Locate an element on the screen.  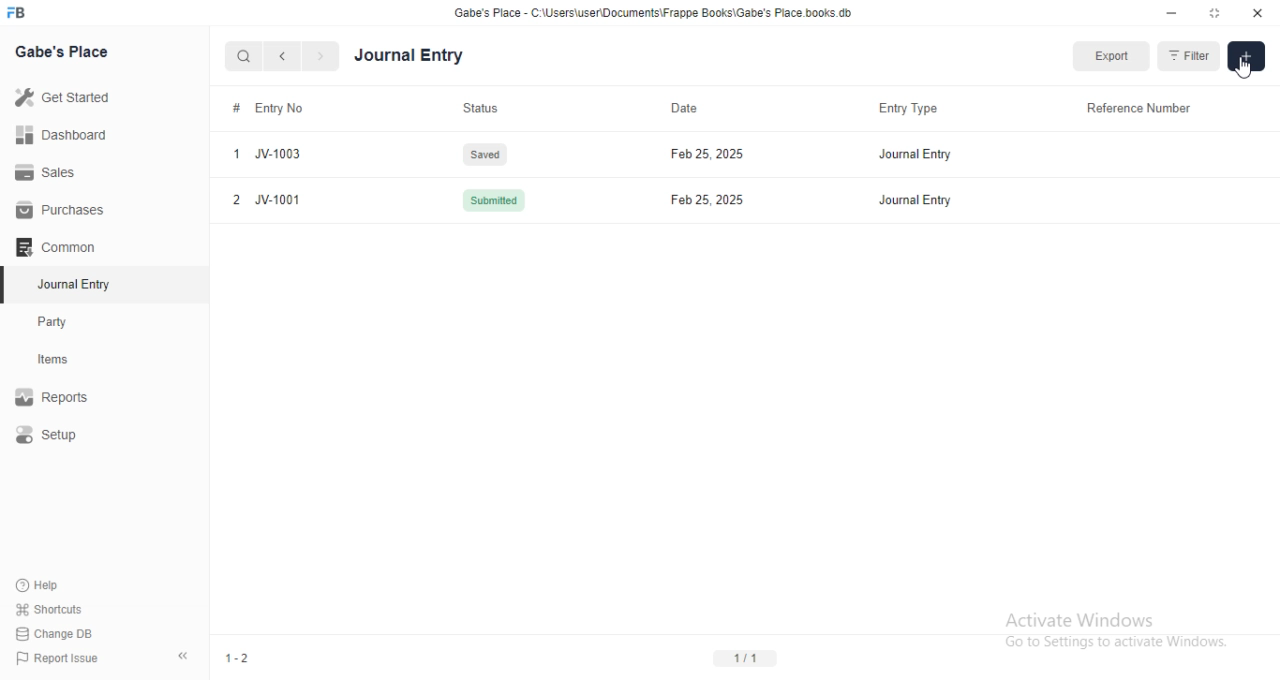
Journal entry is located at coordinates (909, 153).